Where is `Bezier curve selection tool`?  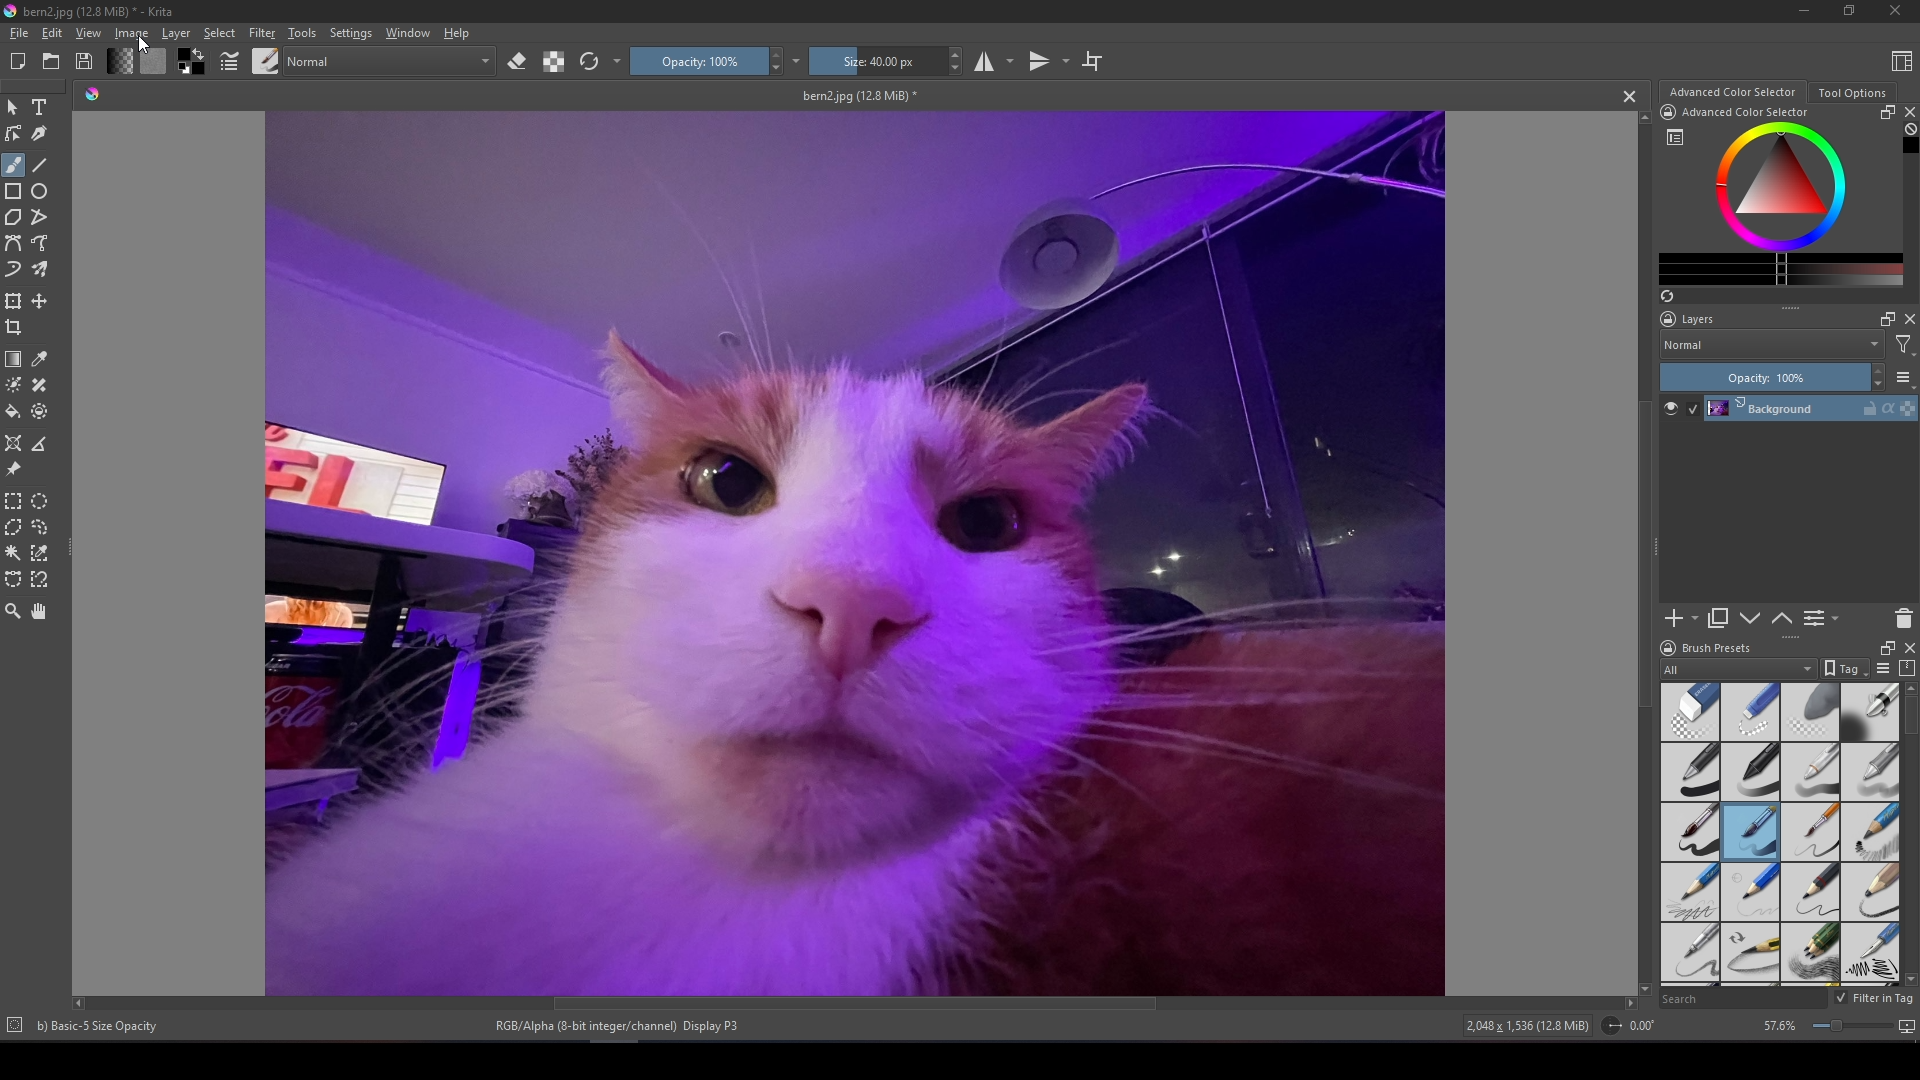 Bezier curve selection tool is located at coordinates (13, 579).